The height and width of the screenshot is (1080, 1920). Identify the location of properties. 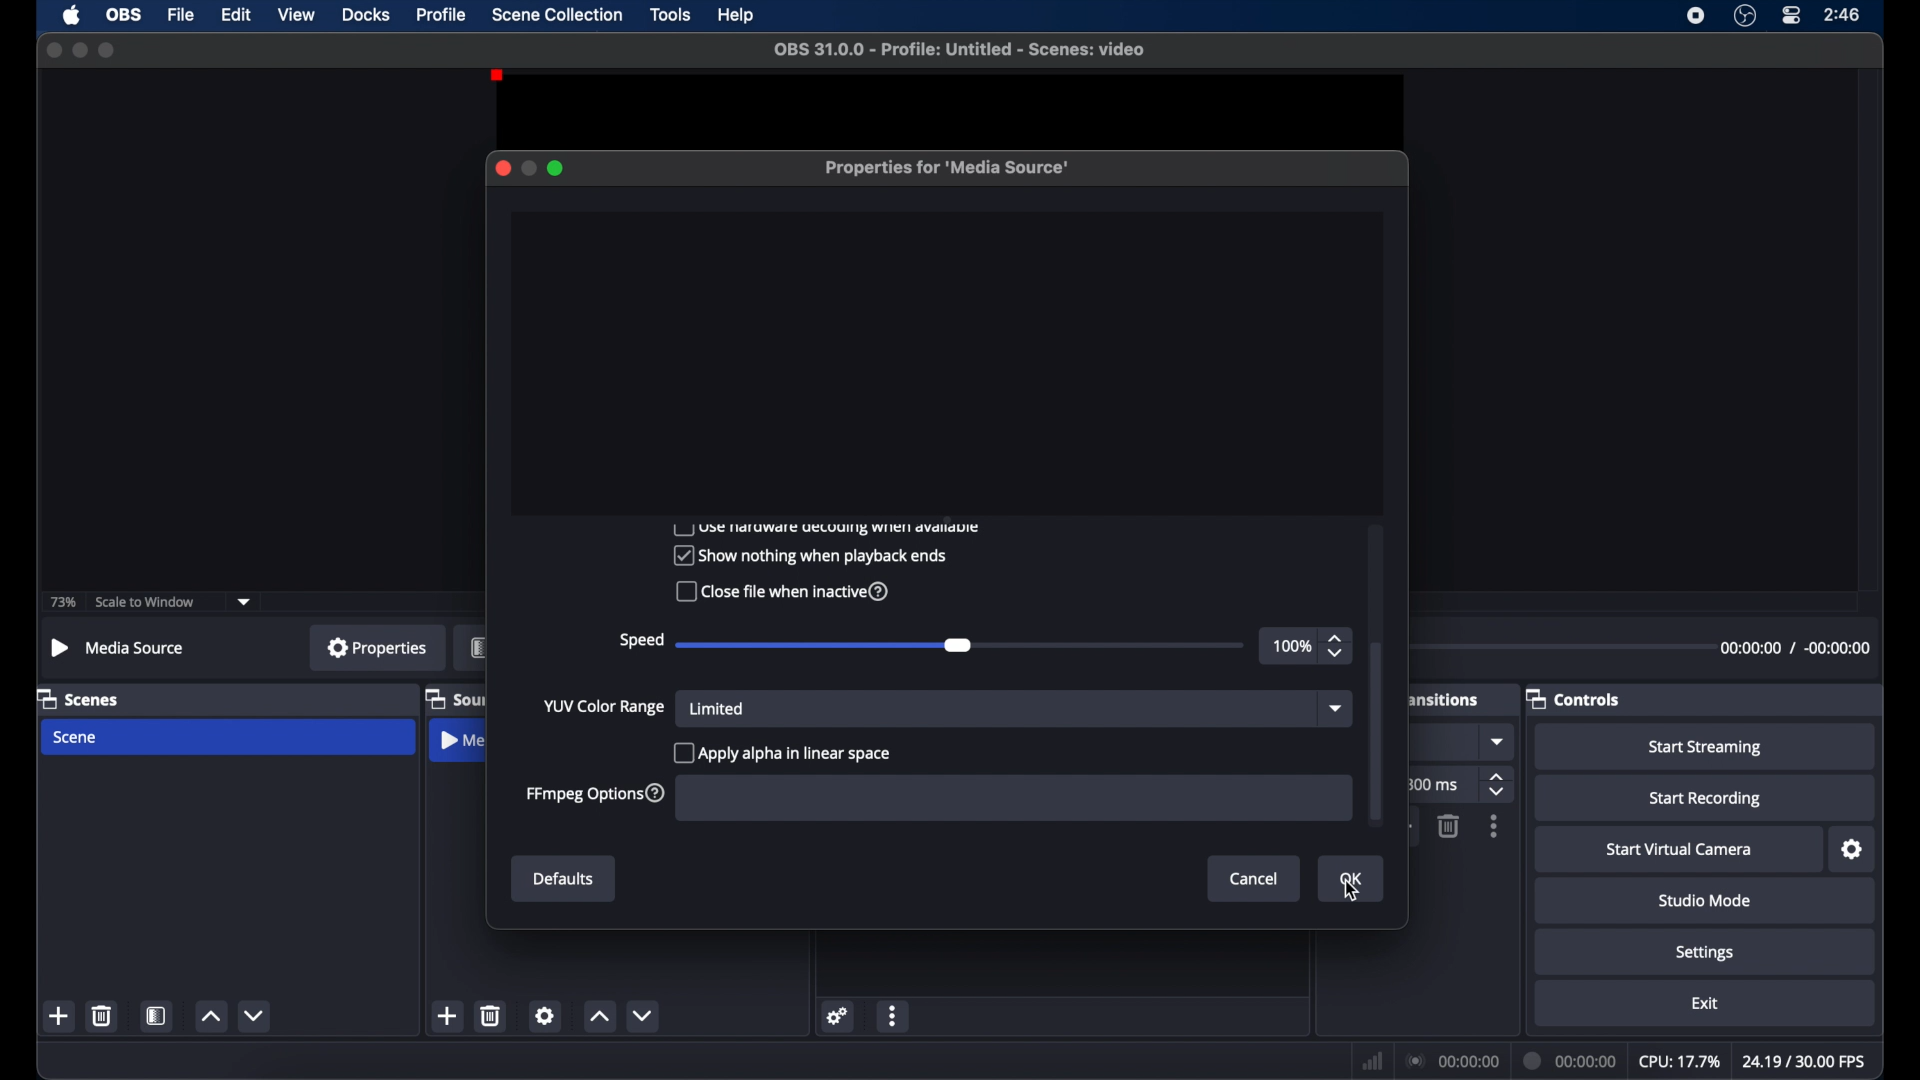
(377, 647).